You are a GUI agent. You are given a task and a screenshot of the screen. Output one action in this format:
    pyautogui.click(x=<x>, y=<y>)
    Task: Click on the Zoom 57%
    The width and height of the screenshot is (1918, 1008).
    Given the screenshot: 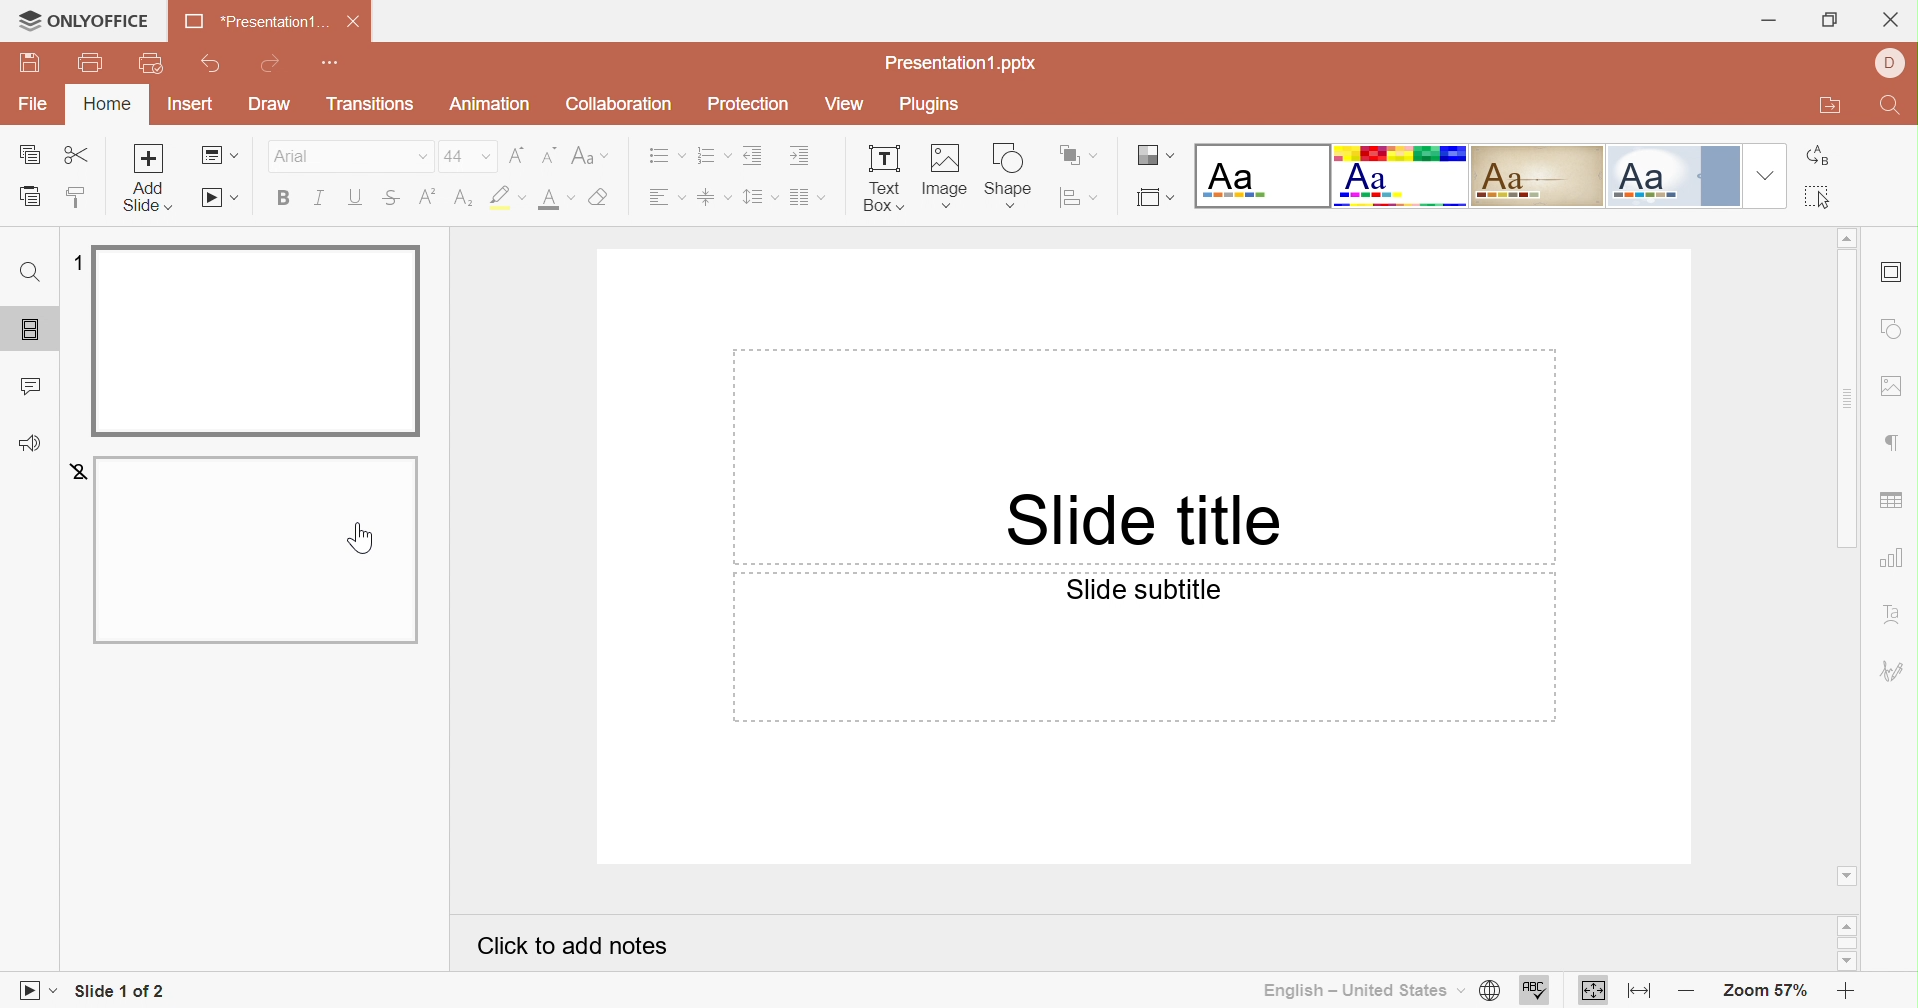 What is the action you would take?
    pyautogui.click(x=1760, y=992)
    